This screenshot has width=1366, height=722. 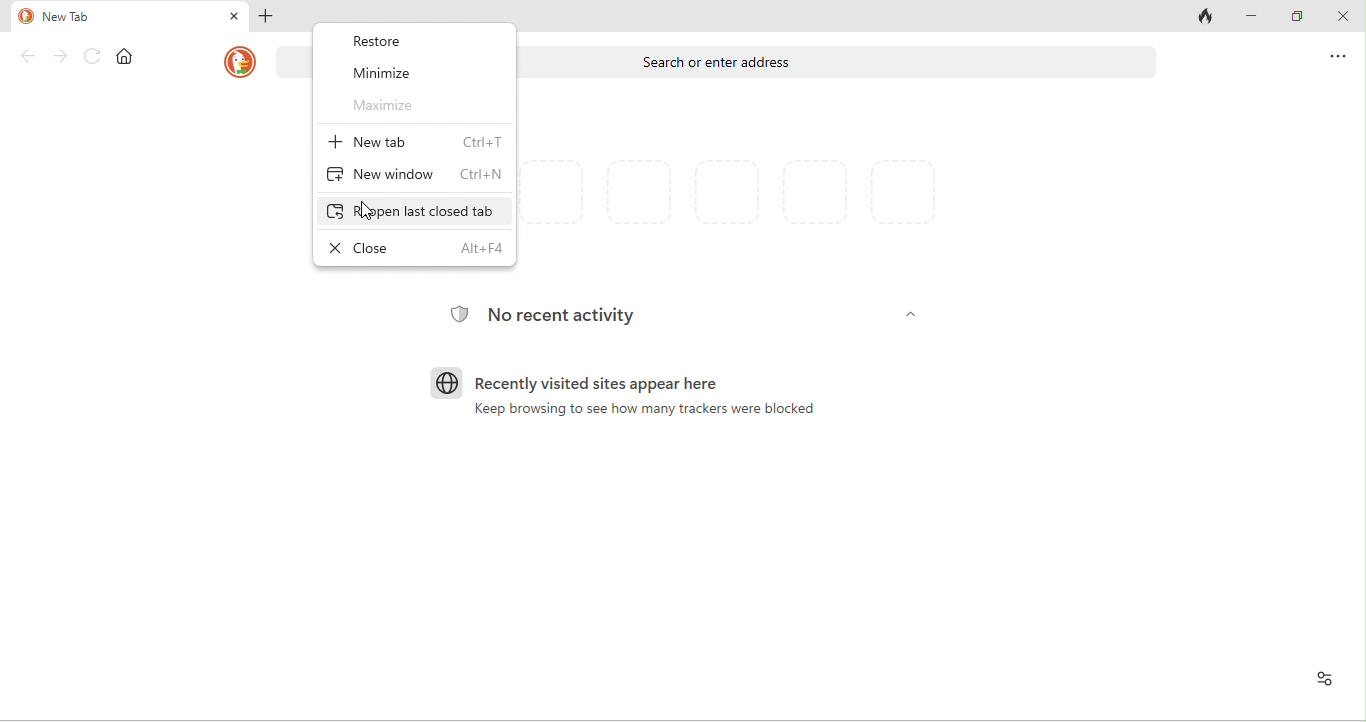 I want to click on no recent activity, so click(x=575, y=316).